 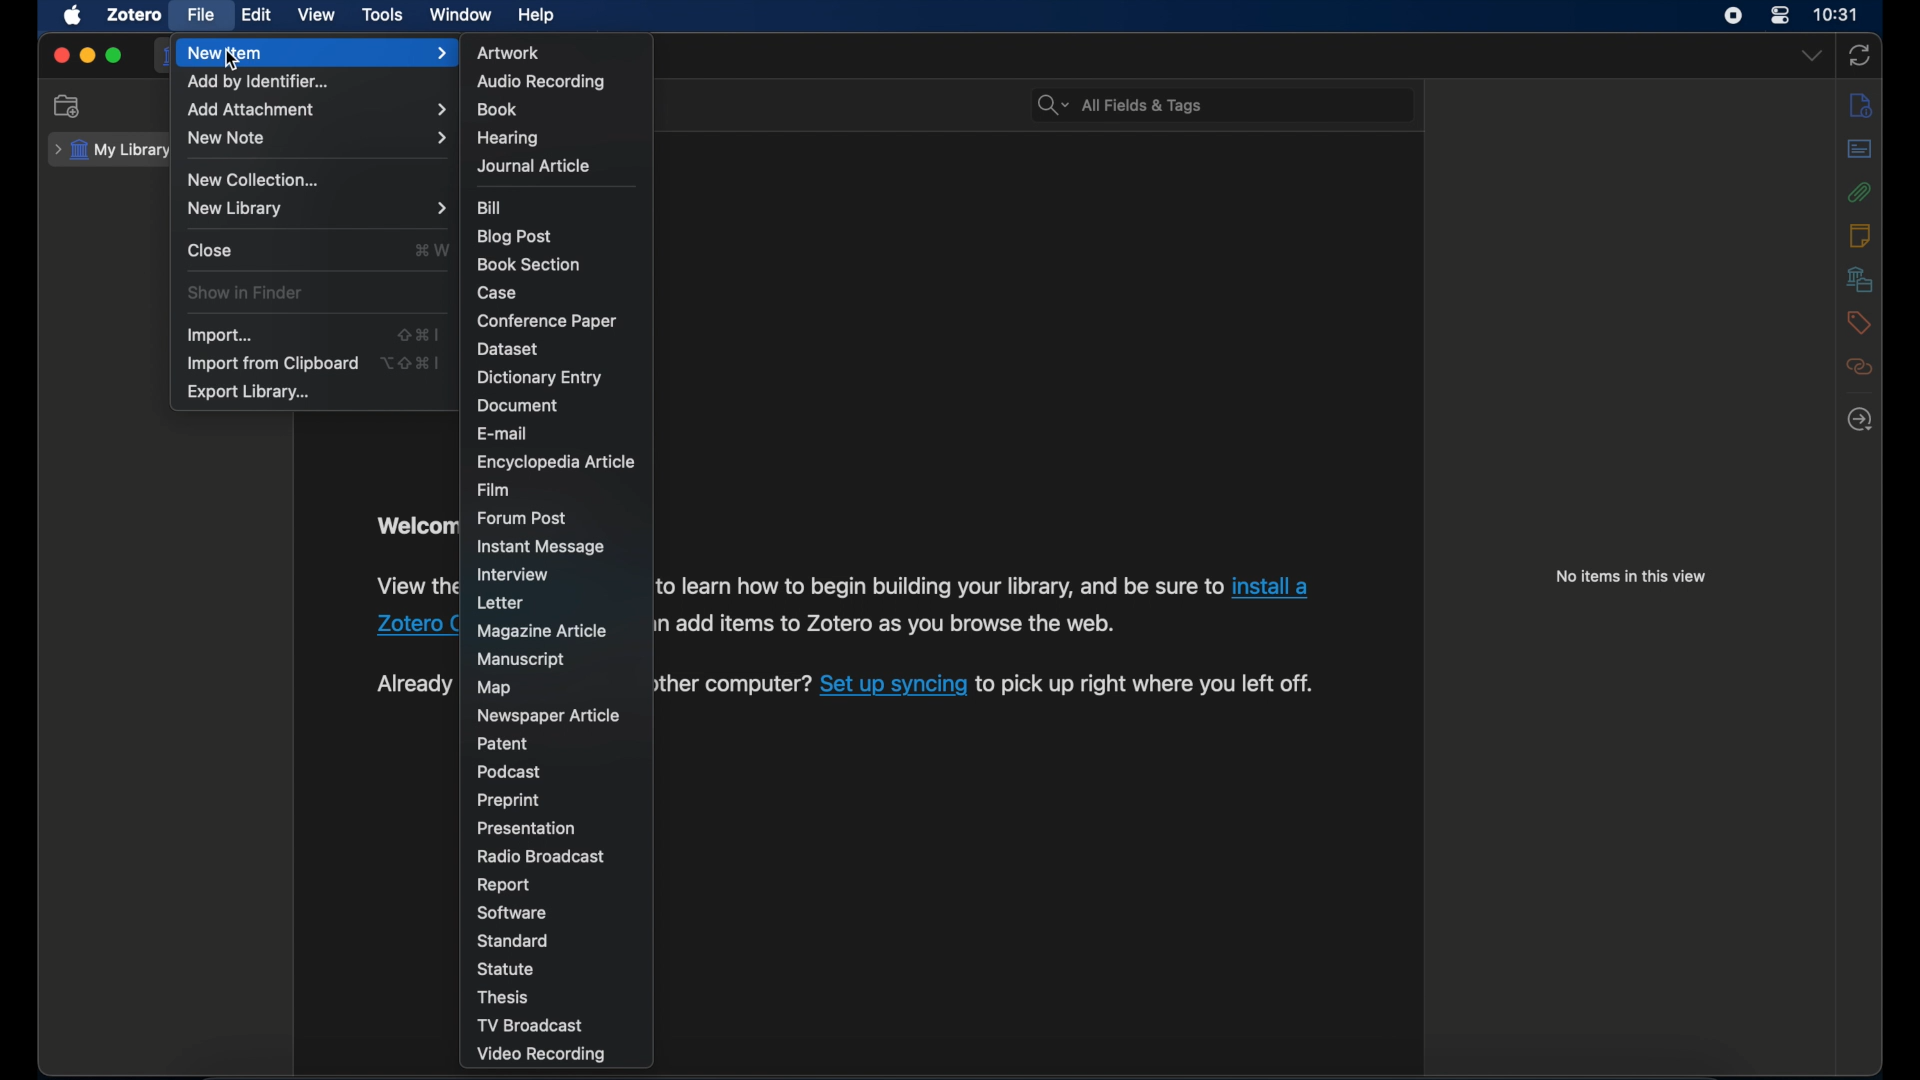 What do you see at coordinates (511, 913) in the screenshot?
I see `software` at bounding box center [511, 913].